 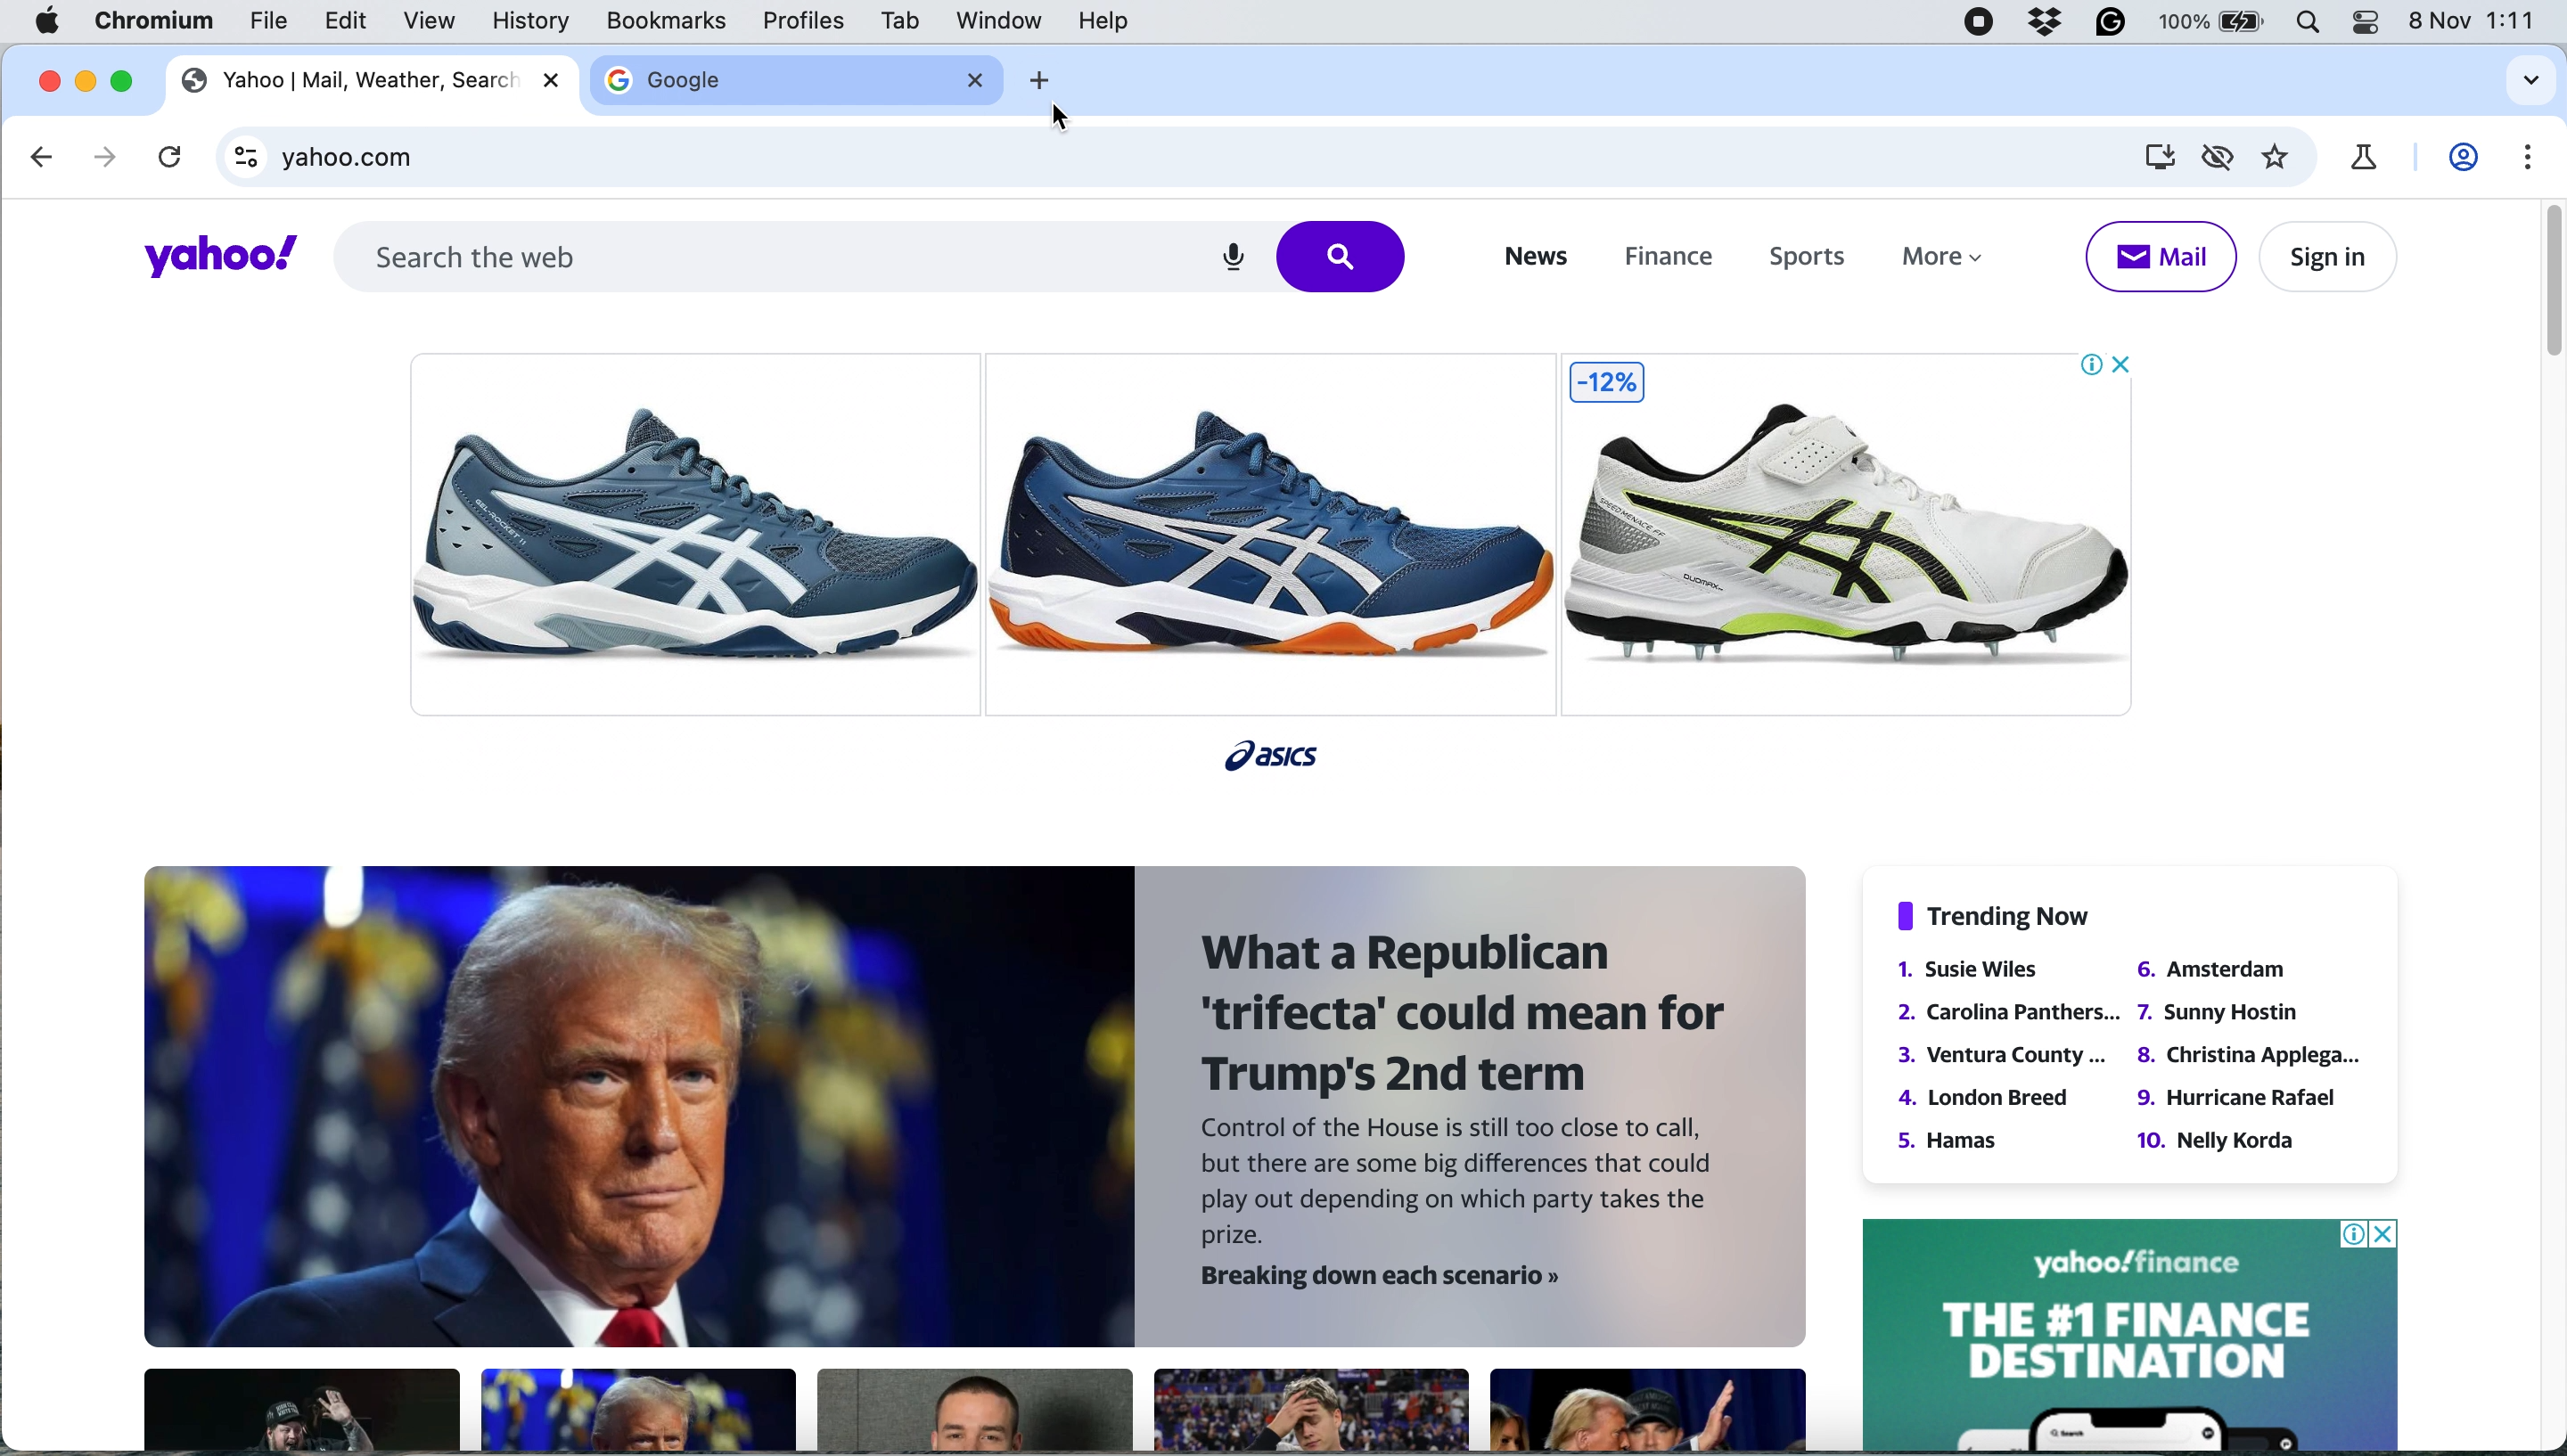 I want to click on search the web, so click(x=872, y=254).